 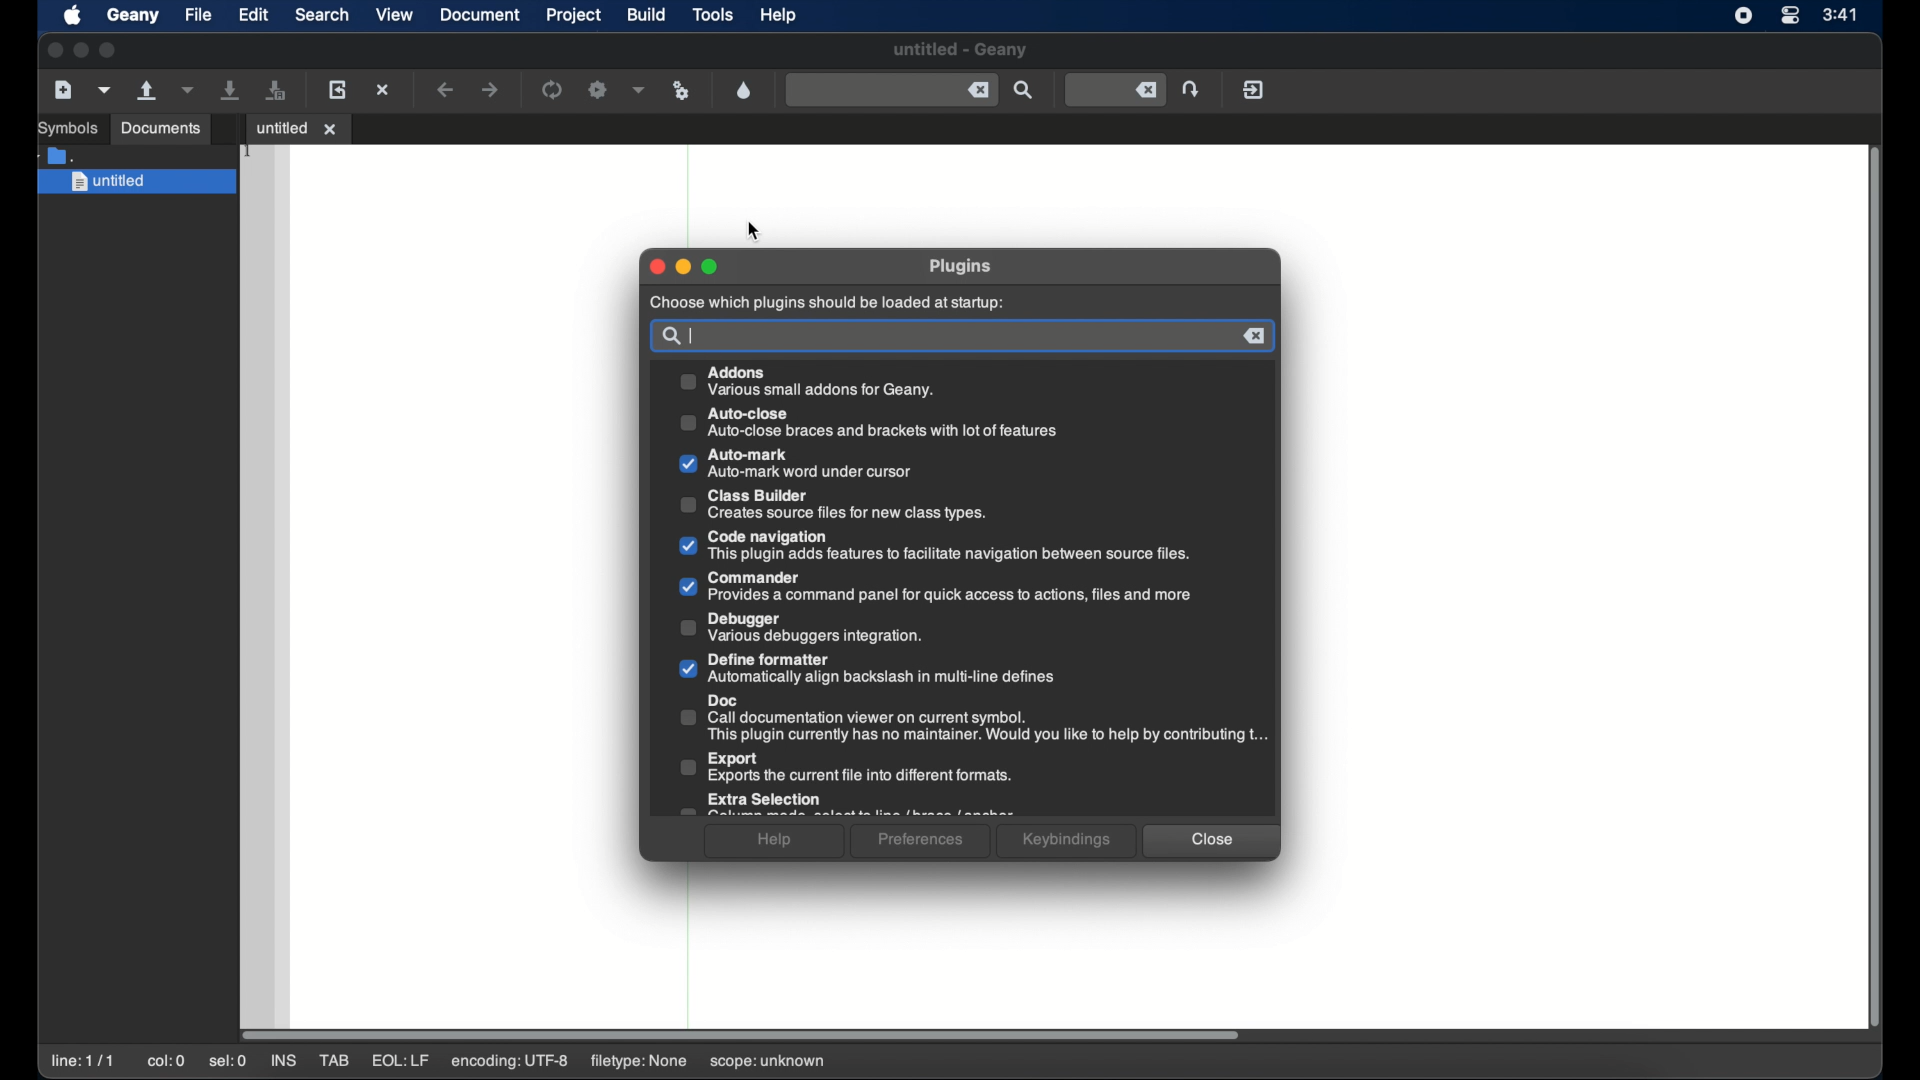 I want to click on documents, so click(x=159, y=129).